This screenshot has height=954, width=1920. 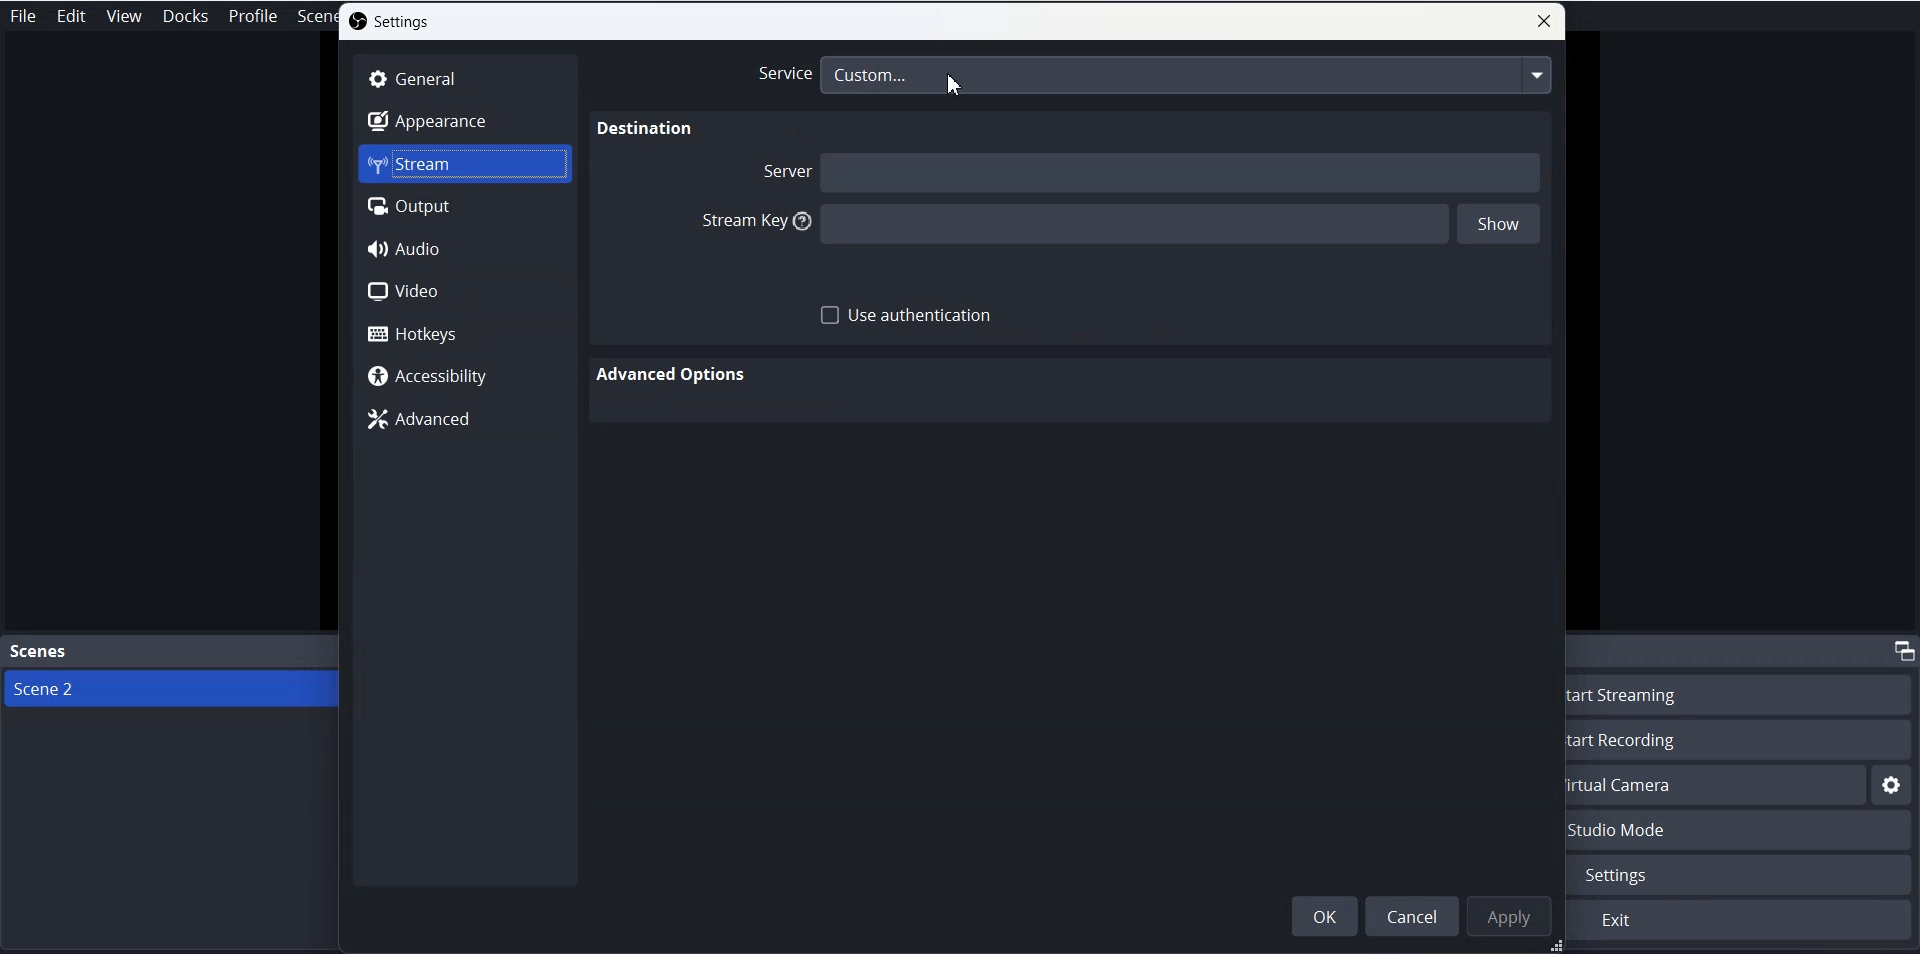 What do you see at coordinates (462, 418) in the screenshot?
I see `Advanced` at bounding box center [462, 418].